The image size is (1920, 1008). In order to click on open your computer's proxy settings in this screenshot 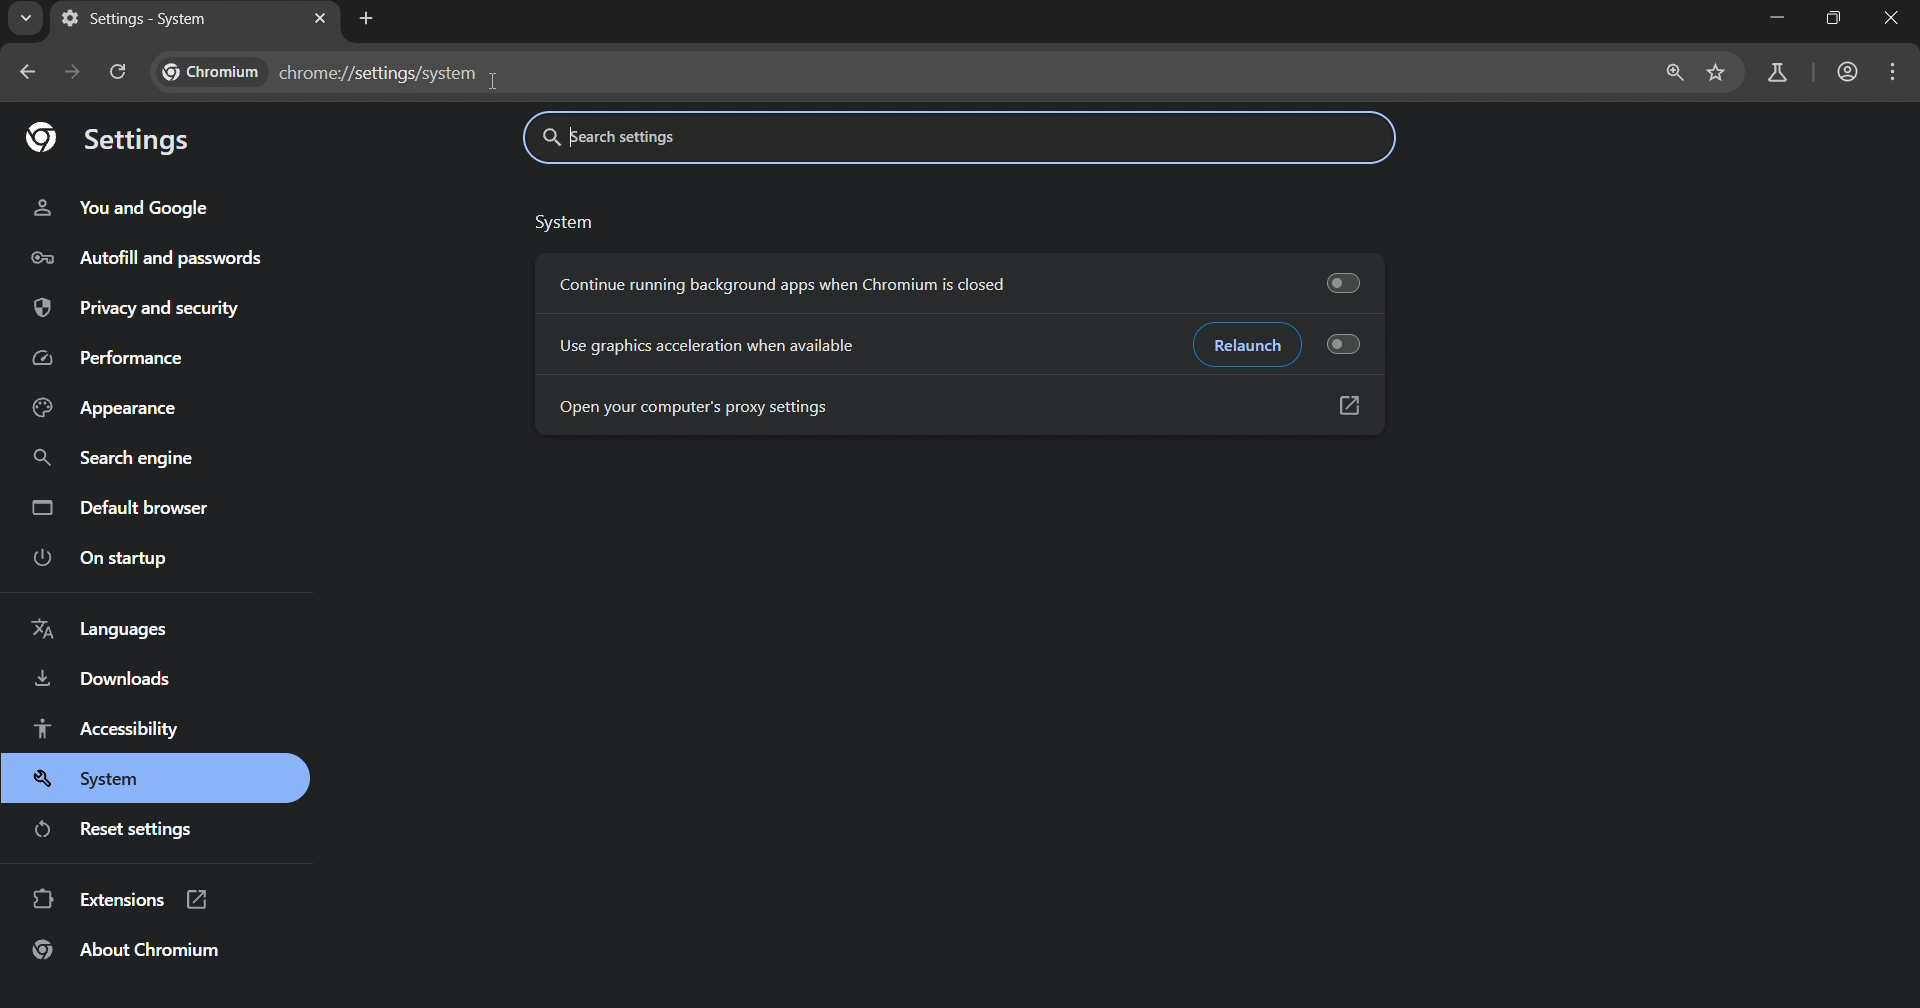, I will do `click(707, 398)`.